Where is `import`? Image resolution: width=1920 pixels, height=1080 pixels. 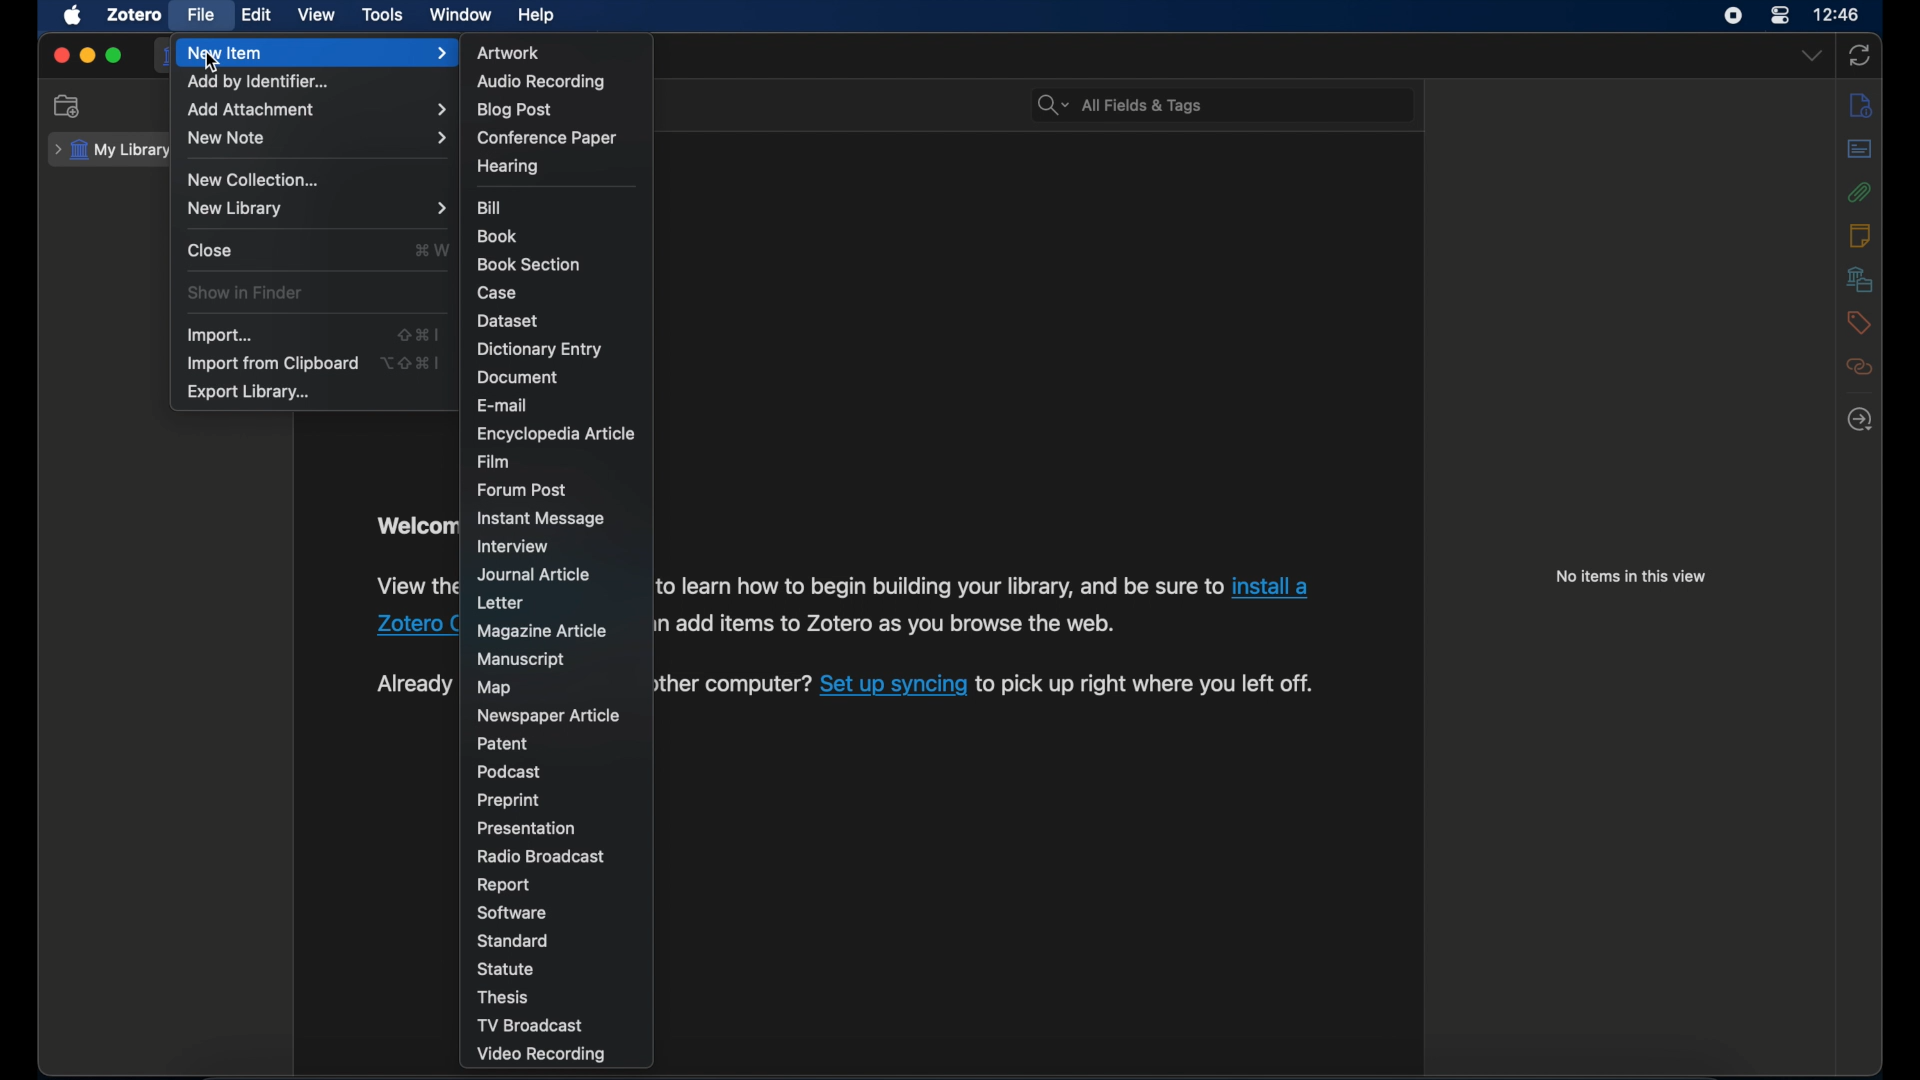 import is located at coordinates (220, 335).